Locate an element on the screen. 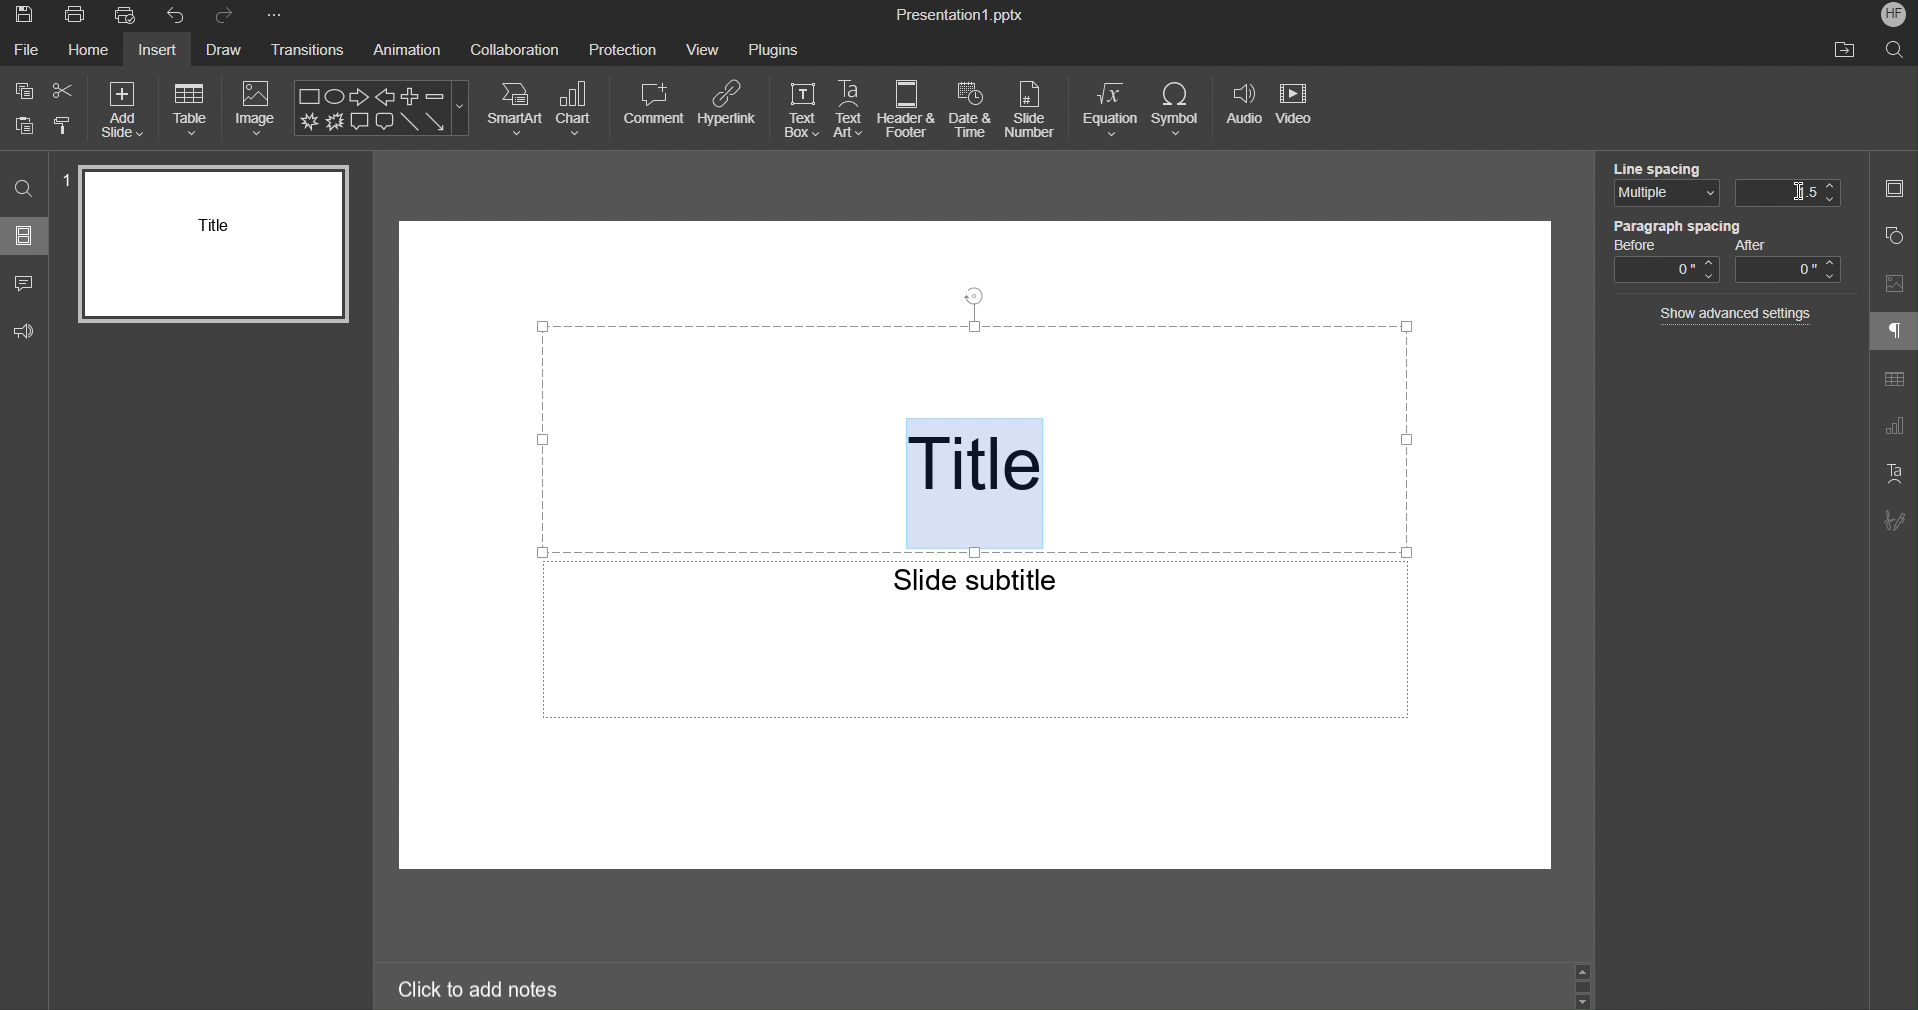  Multiple is located at coordinates (1661, 196).